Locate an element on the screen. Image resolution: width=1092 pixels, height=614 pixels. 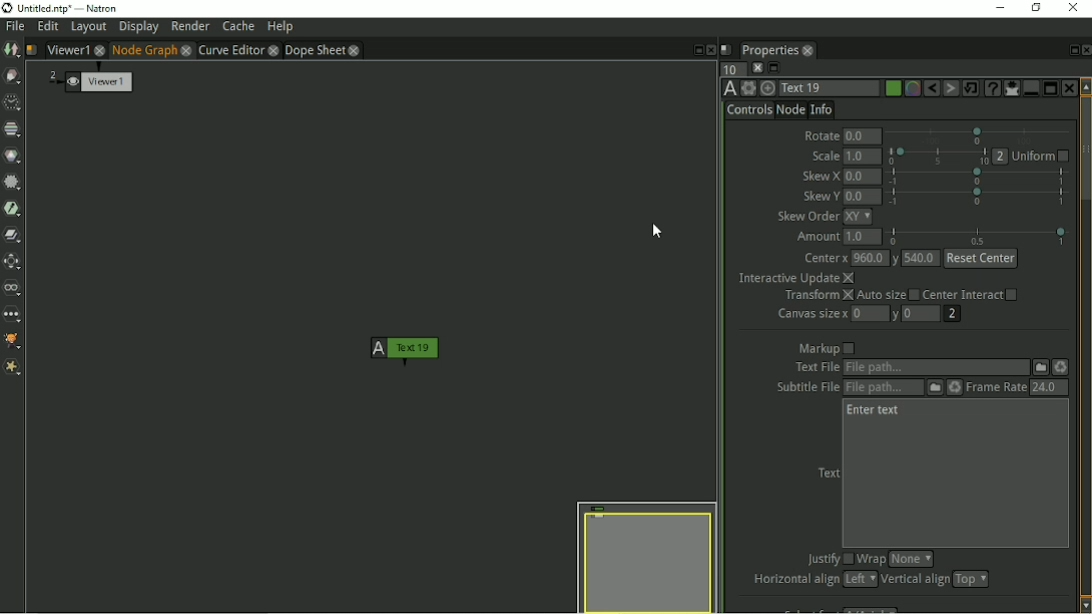
Layout is located at coordinates (88, 28).